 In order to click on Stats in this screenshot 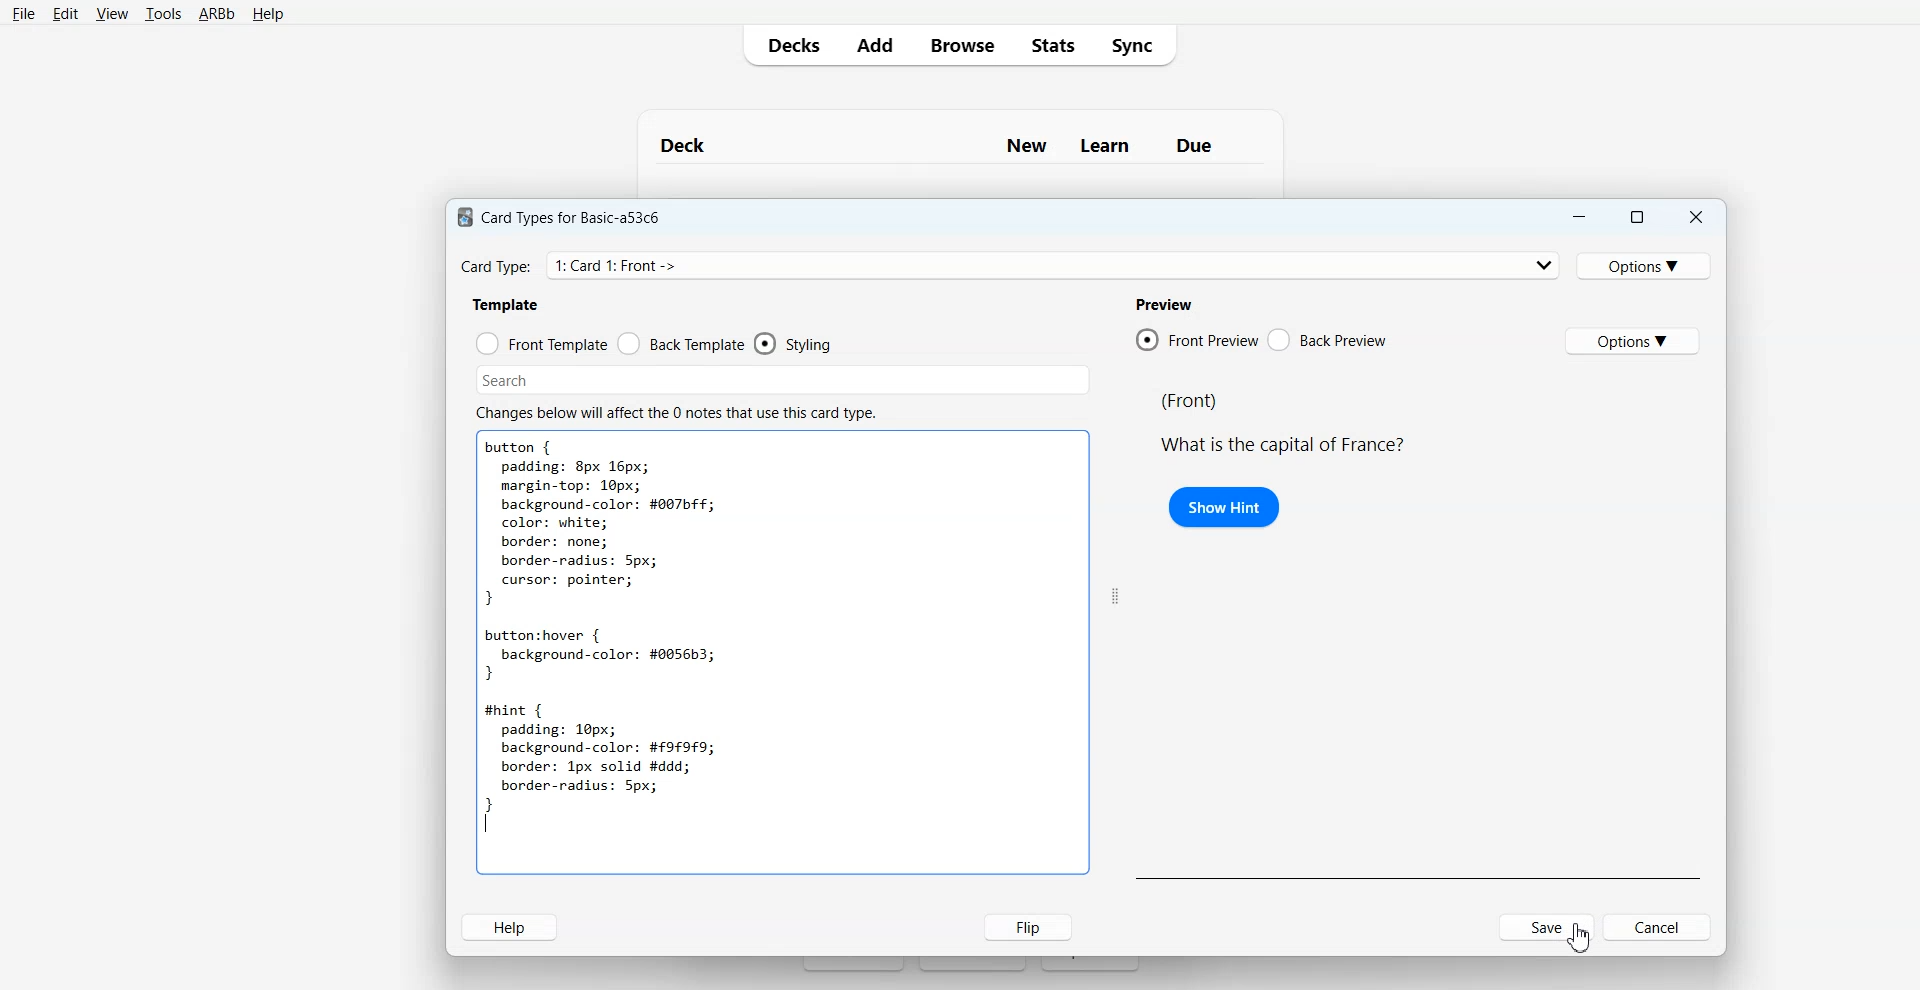, I will do `click(1051, 44)`.